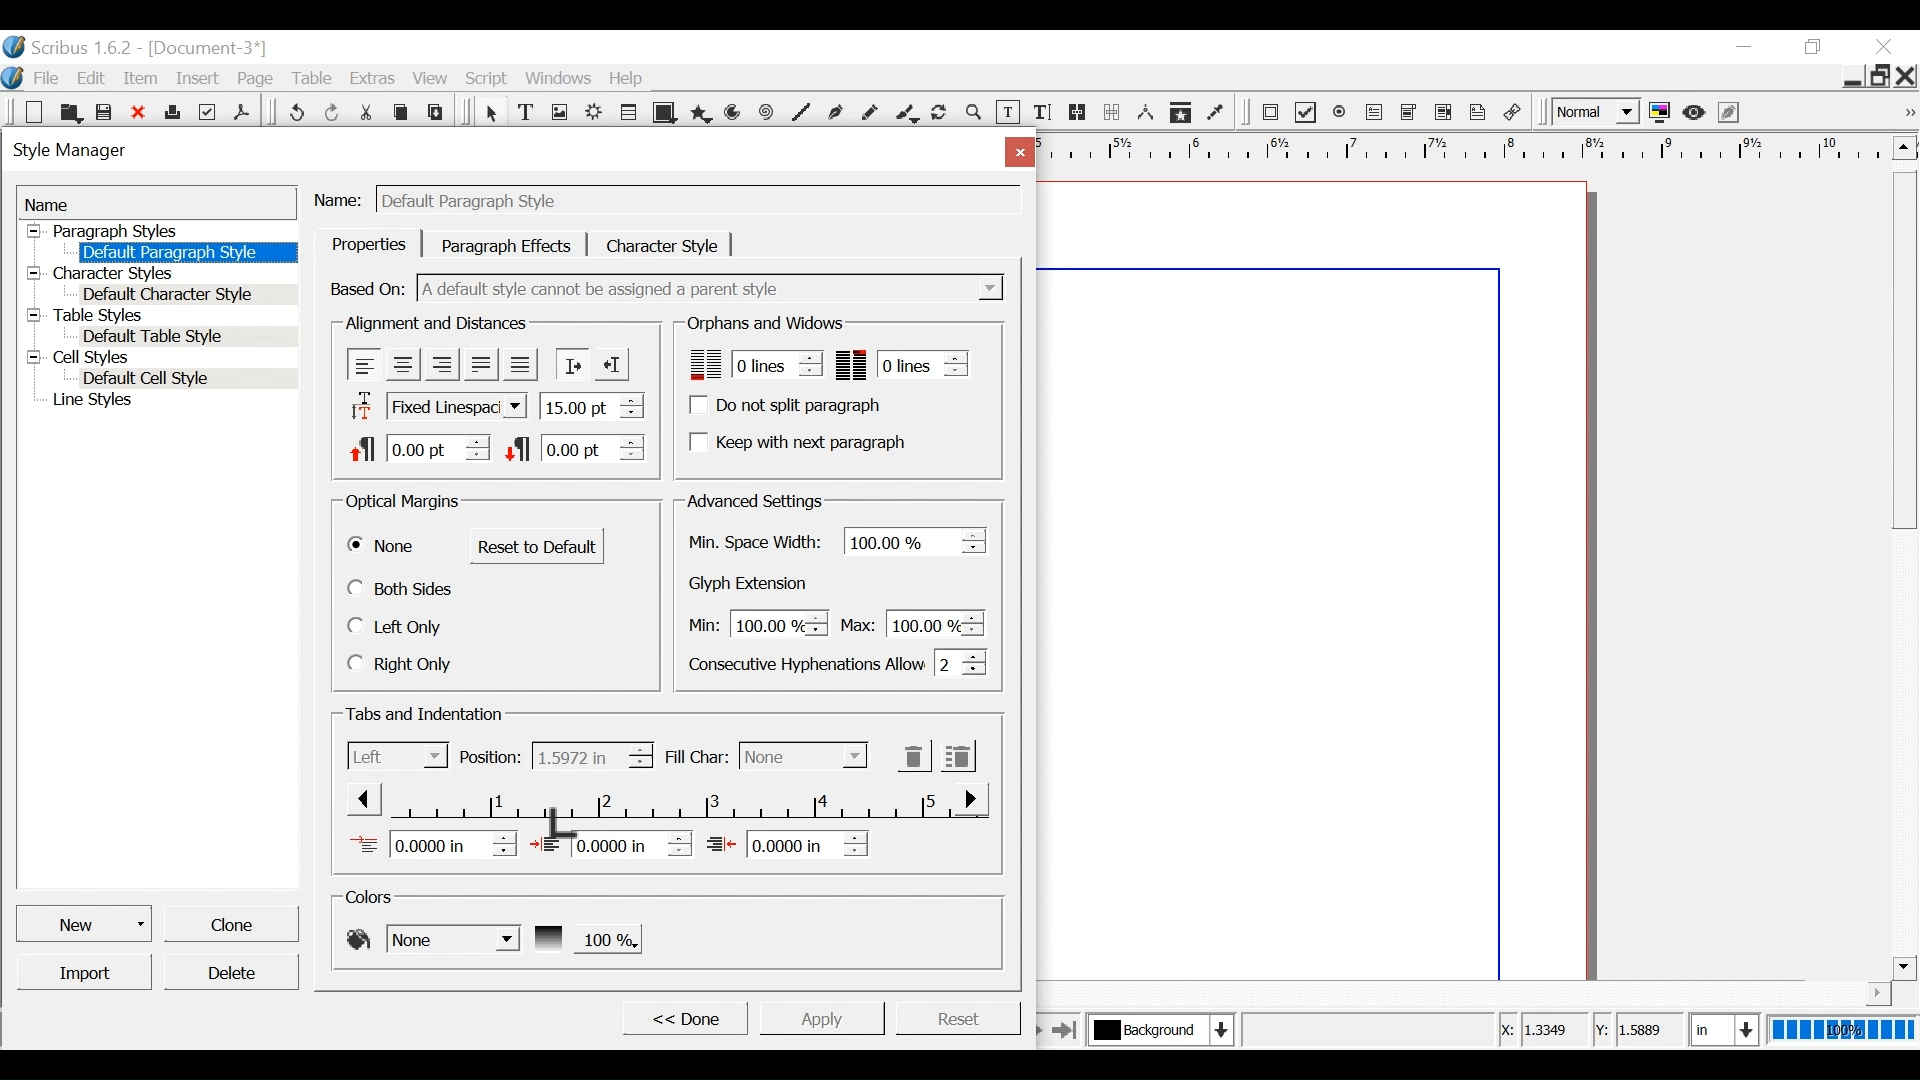  What do you see at coordinates (159, 317) in the screenshot?
I see `Table Styles` at bounding box center [159, 317].